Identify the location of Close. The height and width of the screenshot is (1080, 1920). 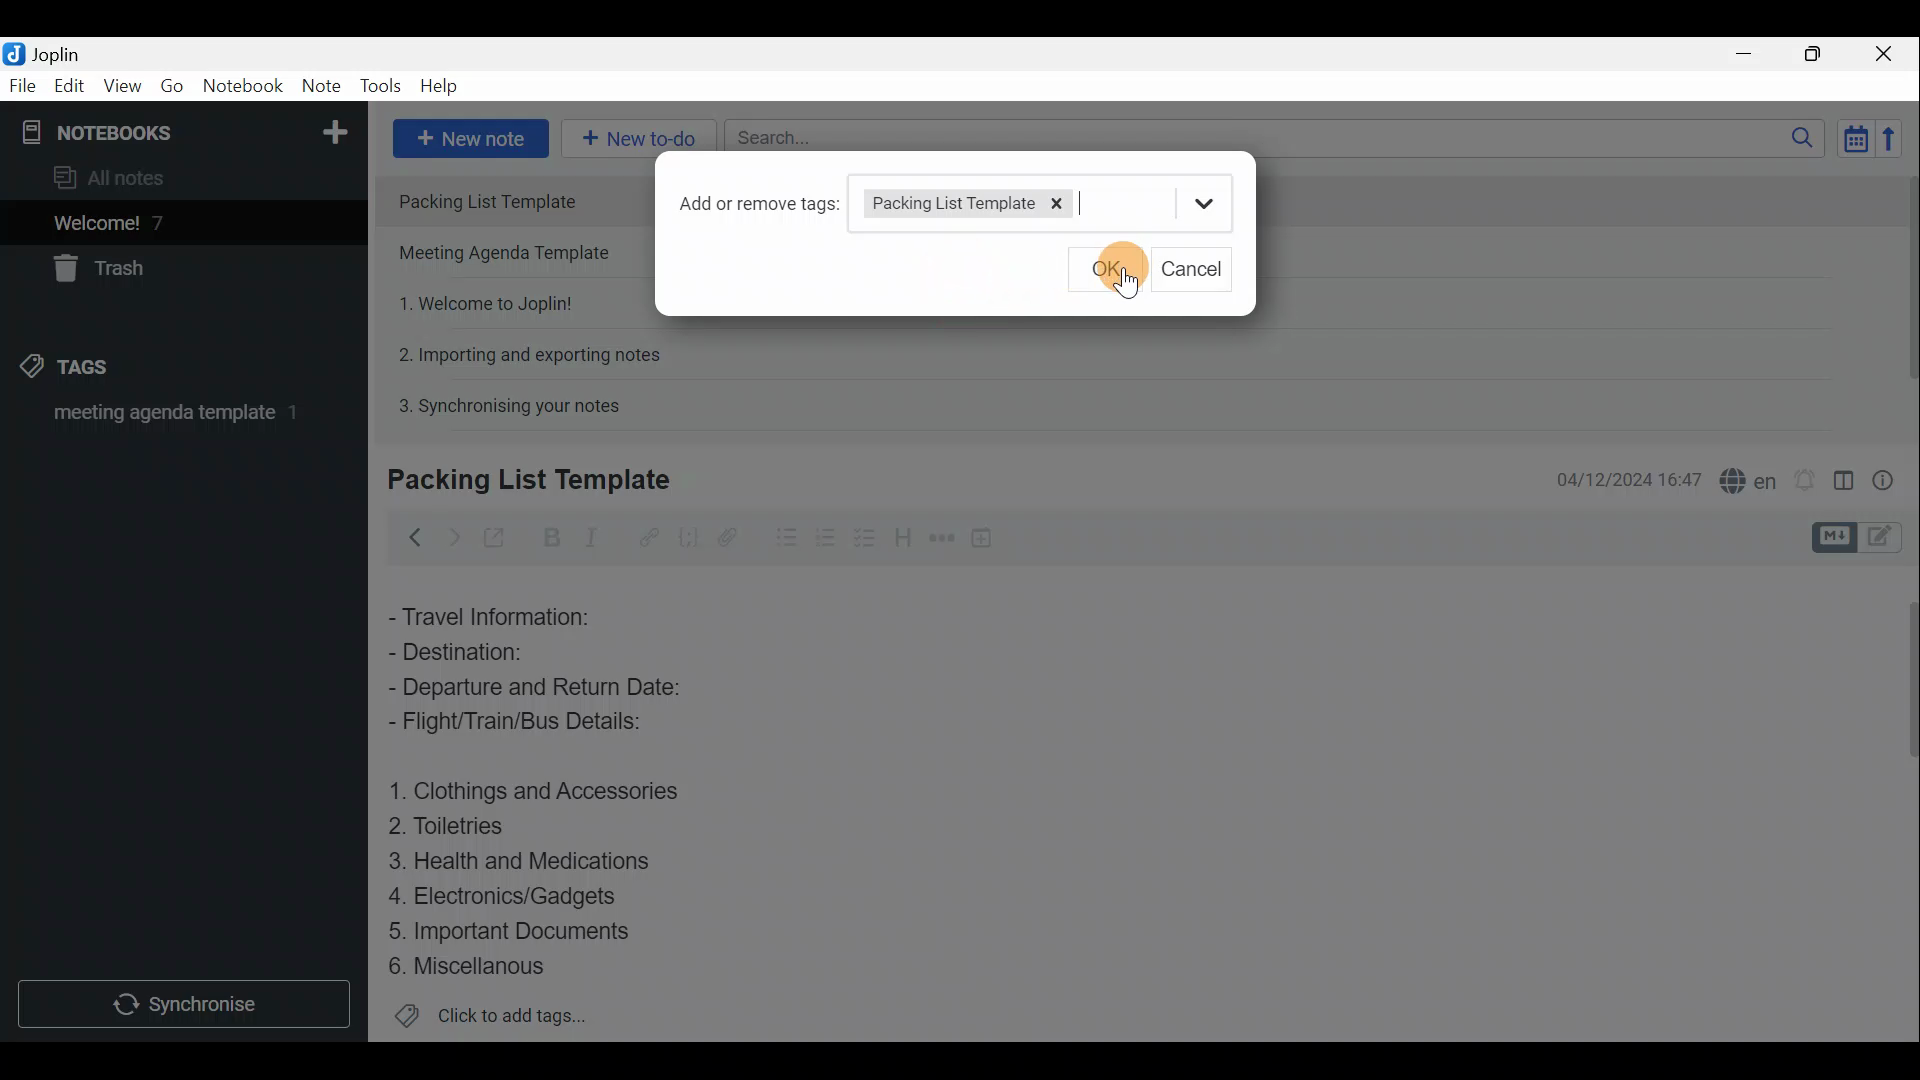
(1890, 53).